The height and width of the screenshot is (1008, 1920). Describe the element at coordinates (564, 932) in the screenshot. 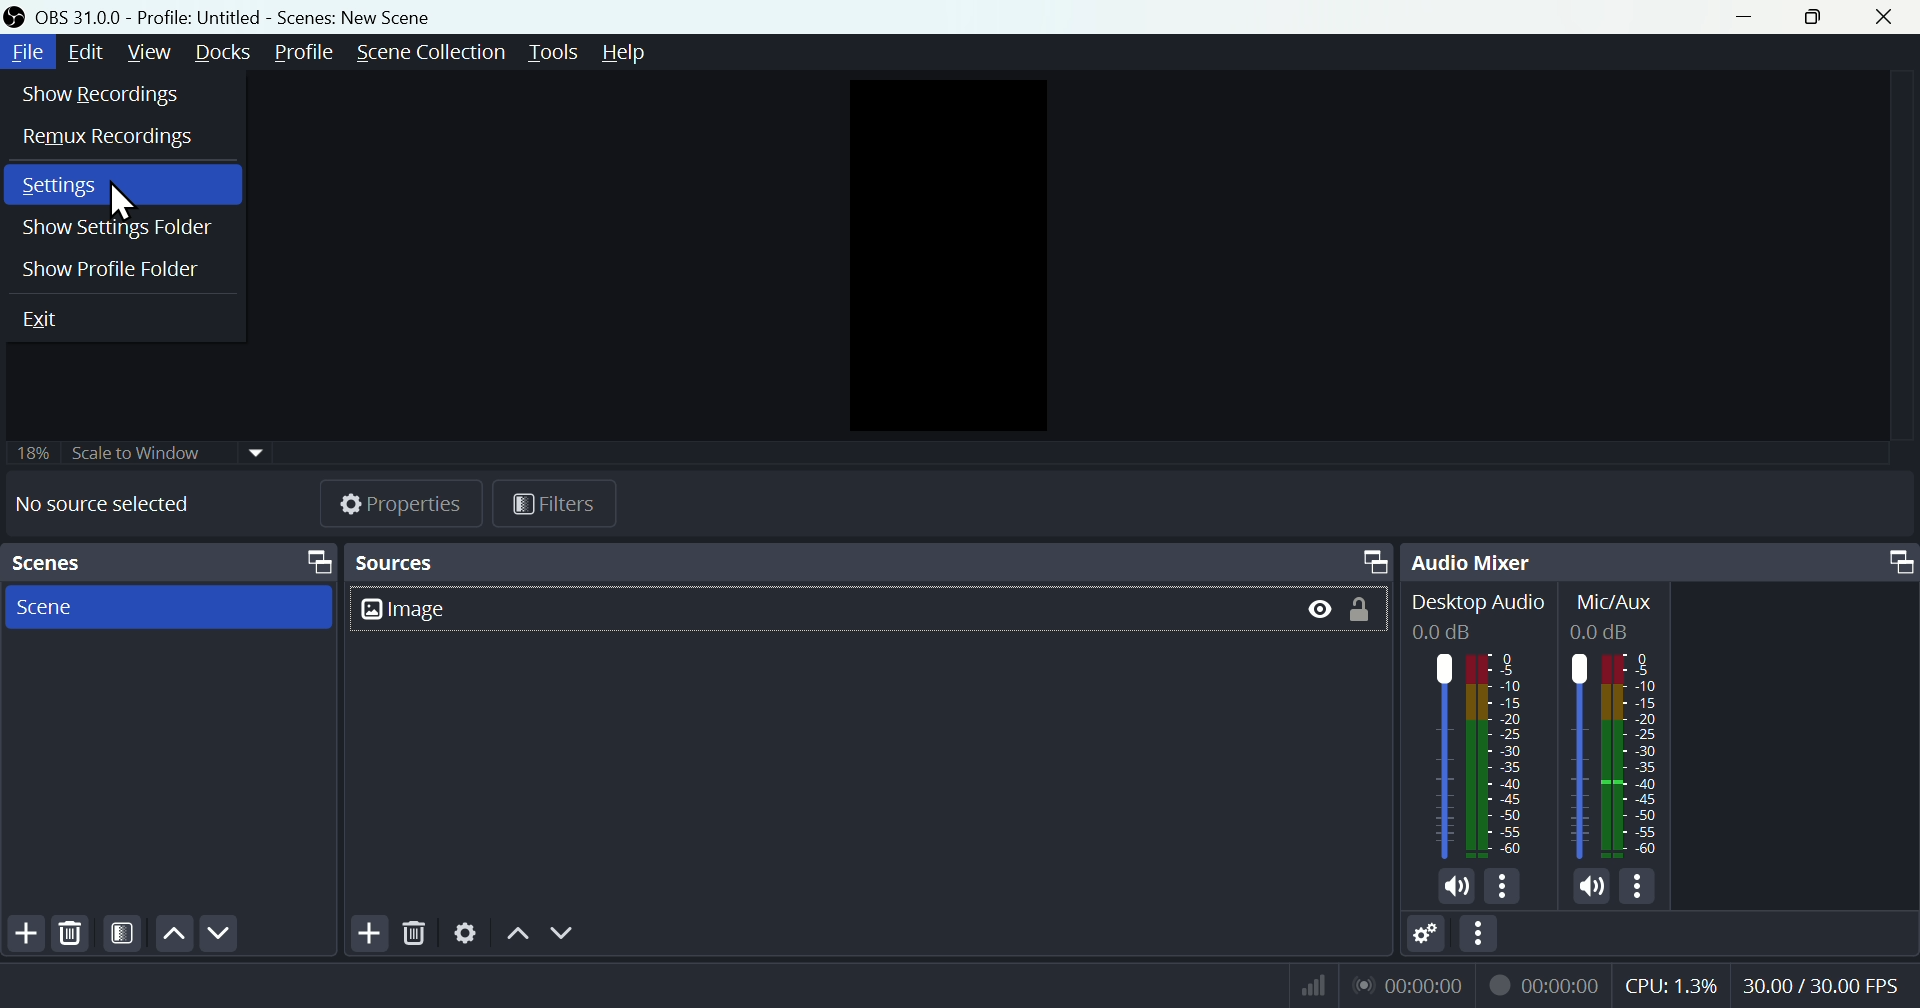

I see `Down` at that location.